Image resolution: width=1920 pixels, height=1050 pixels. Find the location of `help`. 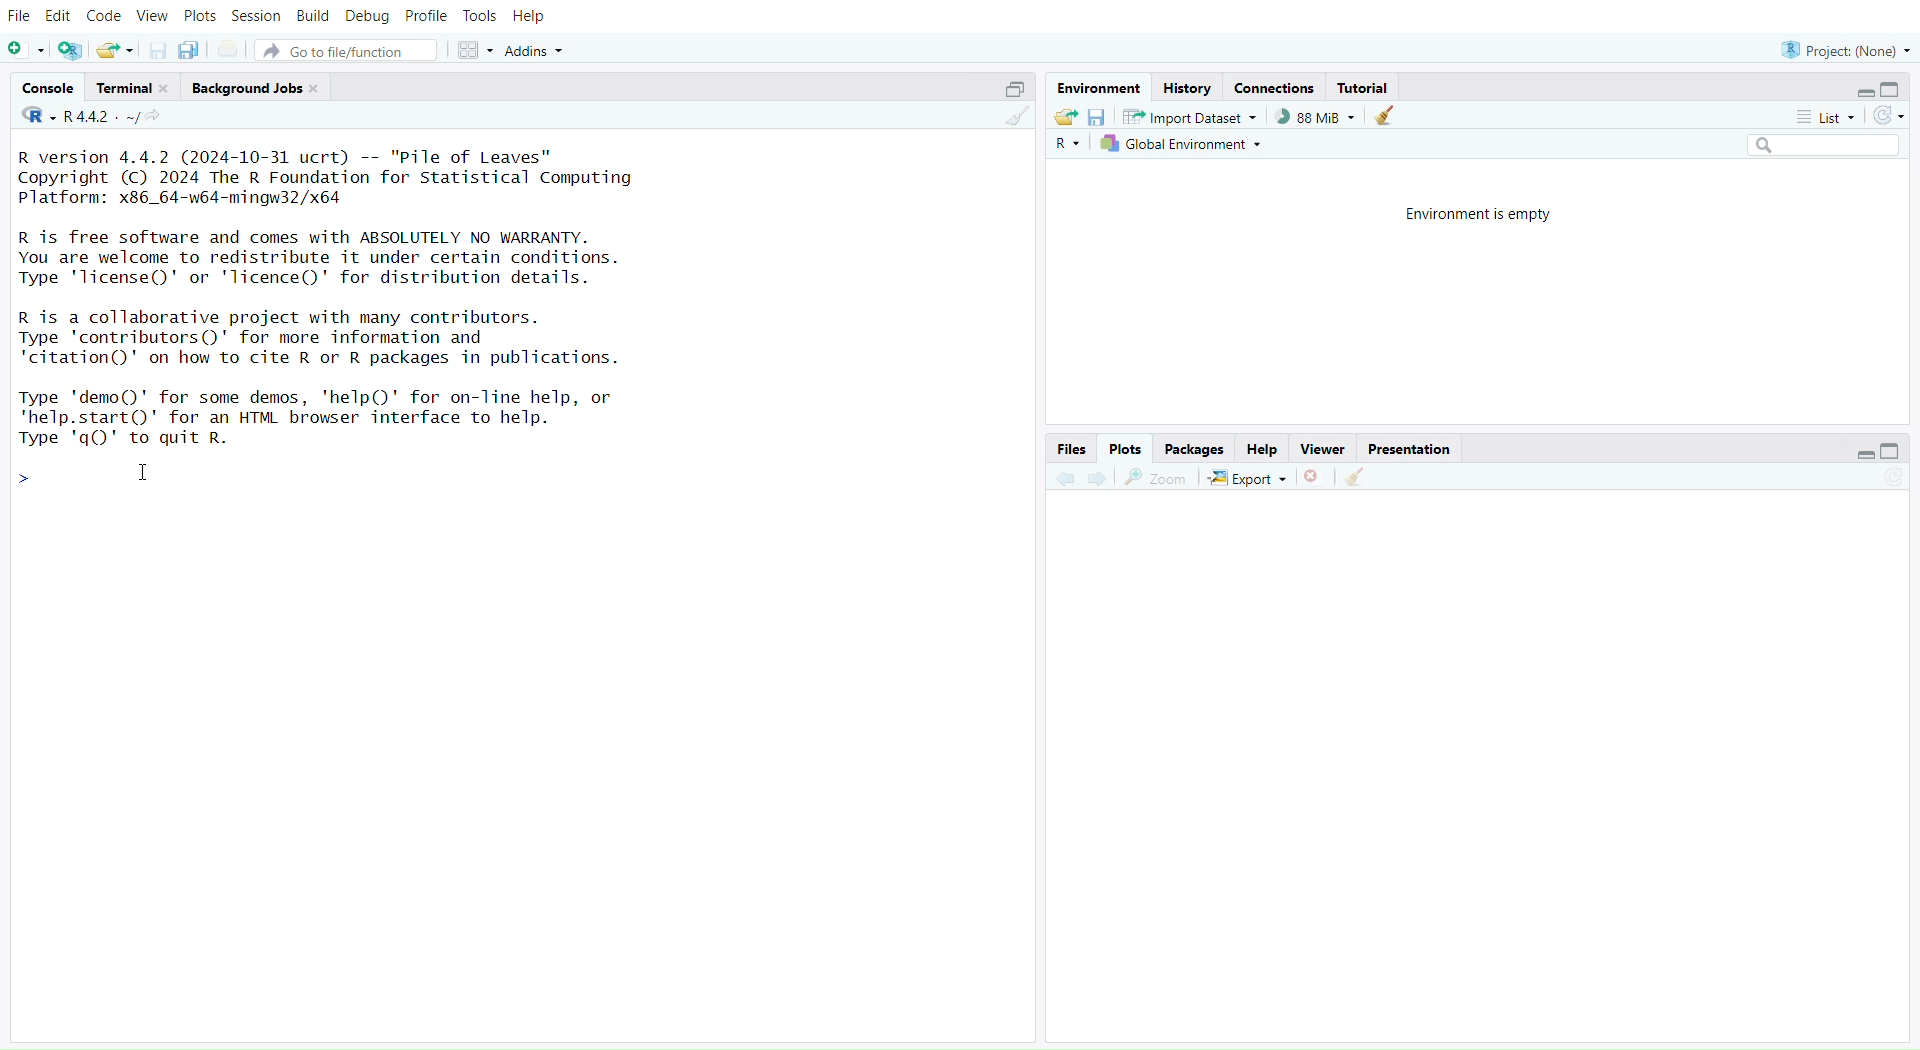

help is located at coordinates (1262, 449).